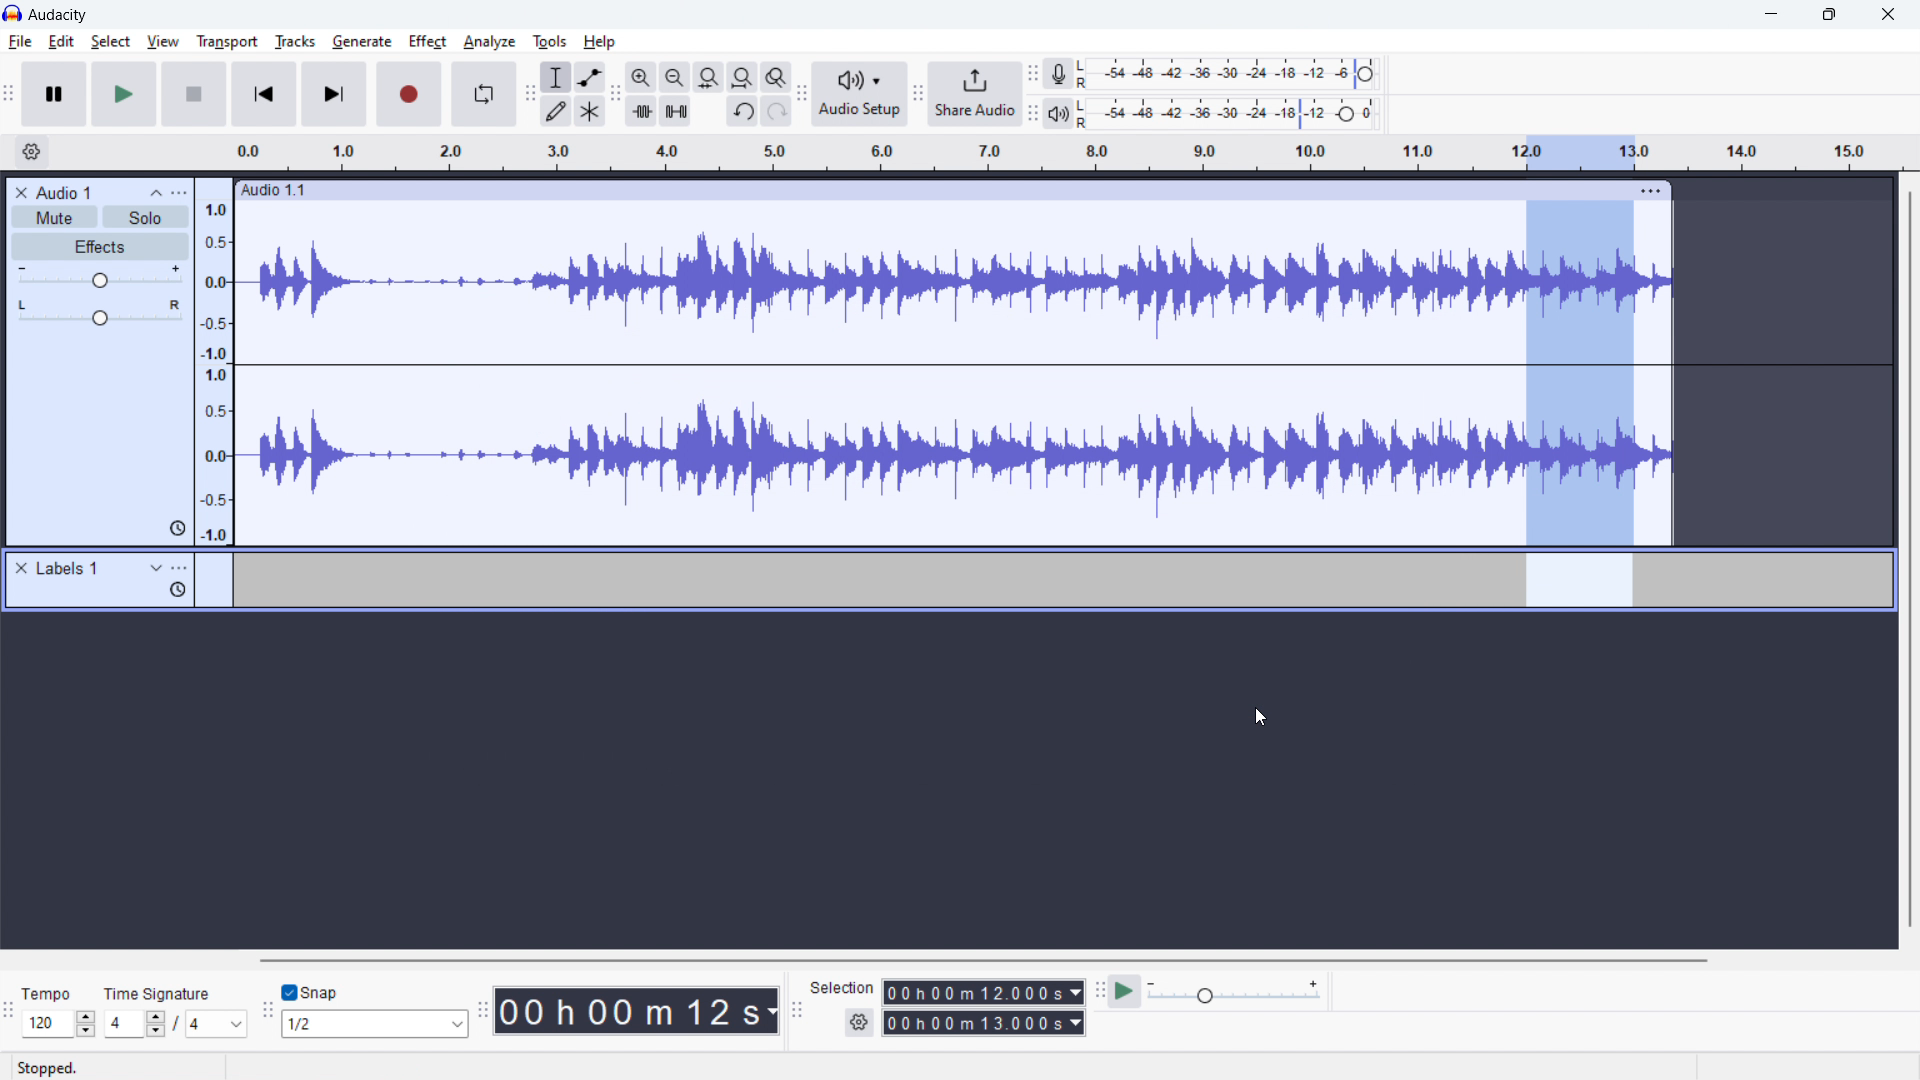 The width and height of the screenshot is (1920, 1080). What do you see at coordinates (123, 93) in the screenshot?
I see `play` at bounding box center [123, 93].